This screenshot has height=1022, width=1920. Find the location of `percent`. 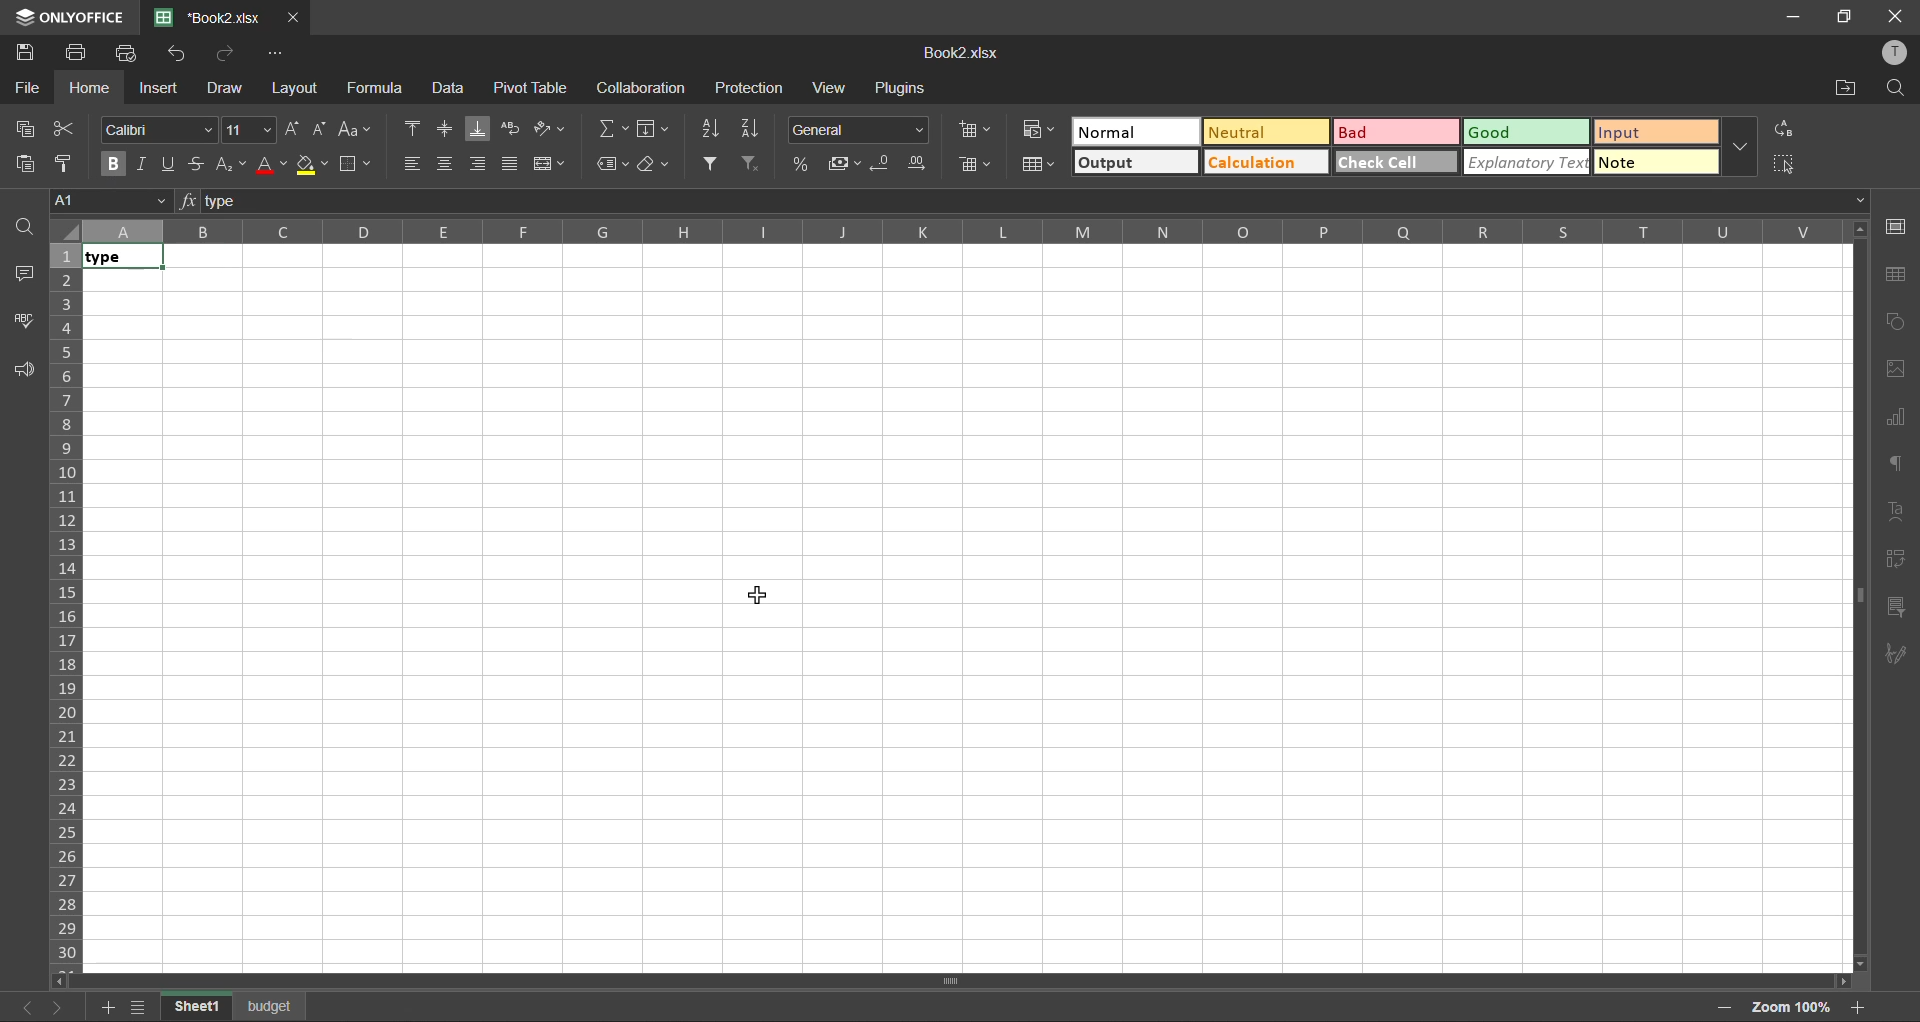

percent is located at coordinates (803, 162).